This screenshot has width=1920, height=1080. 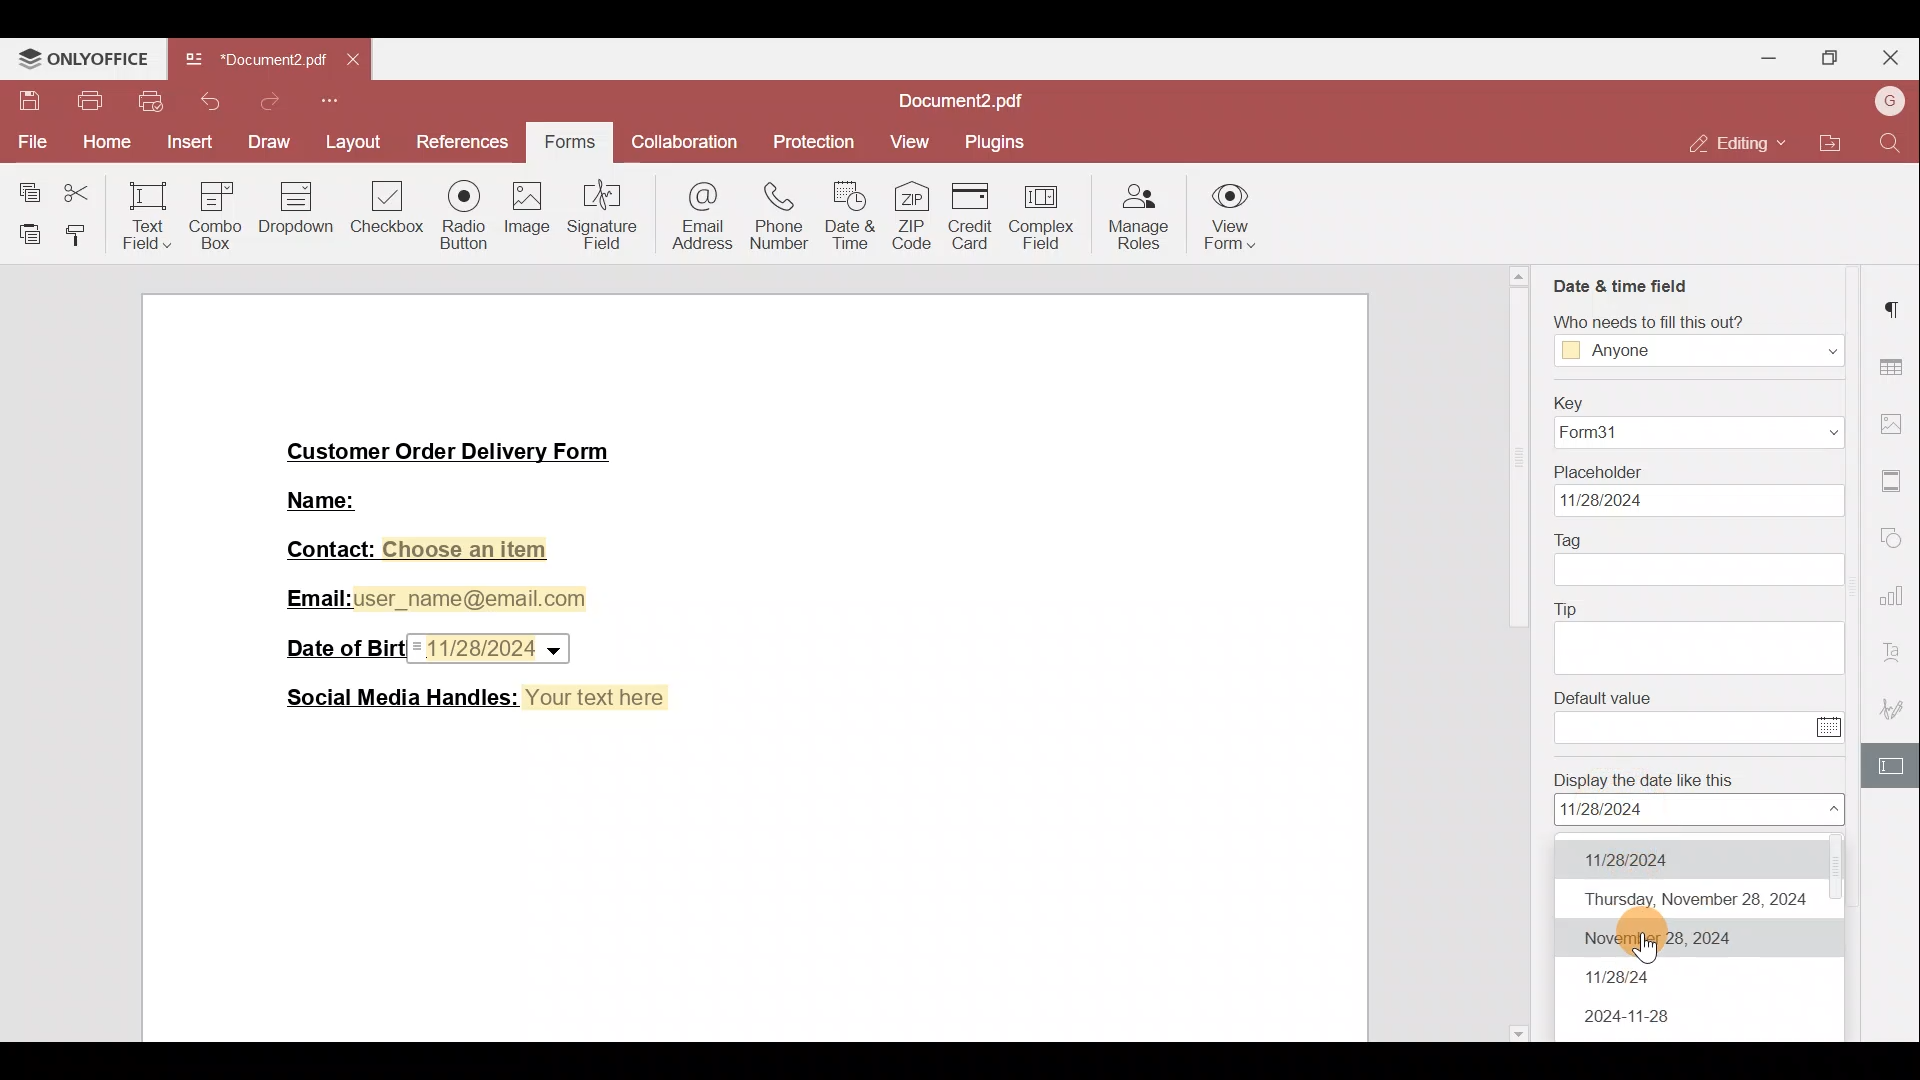 What do you see at coordinates (1768, 61) in the screenshot?
I see `Minimise` at bounding box center [1768, 61].